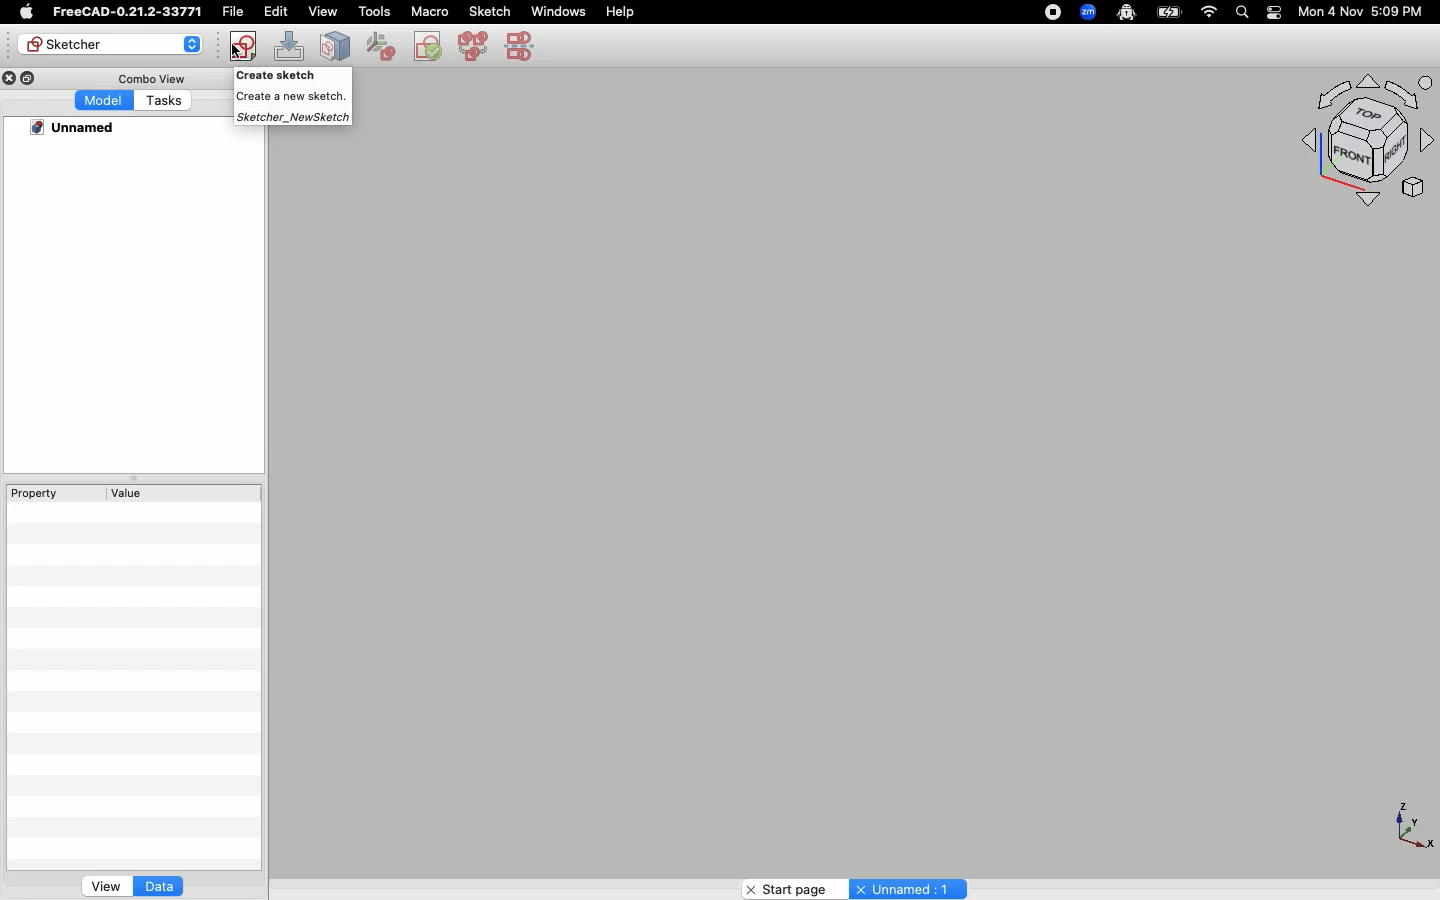 This screenshot has width=1440, height=900. I want to click on Property, so click(55, 492).